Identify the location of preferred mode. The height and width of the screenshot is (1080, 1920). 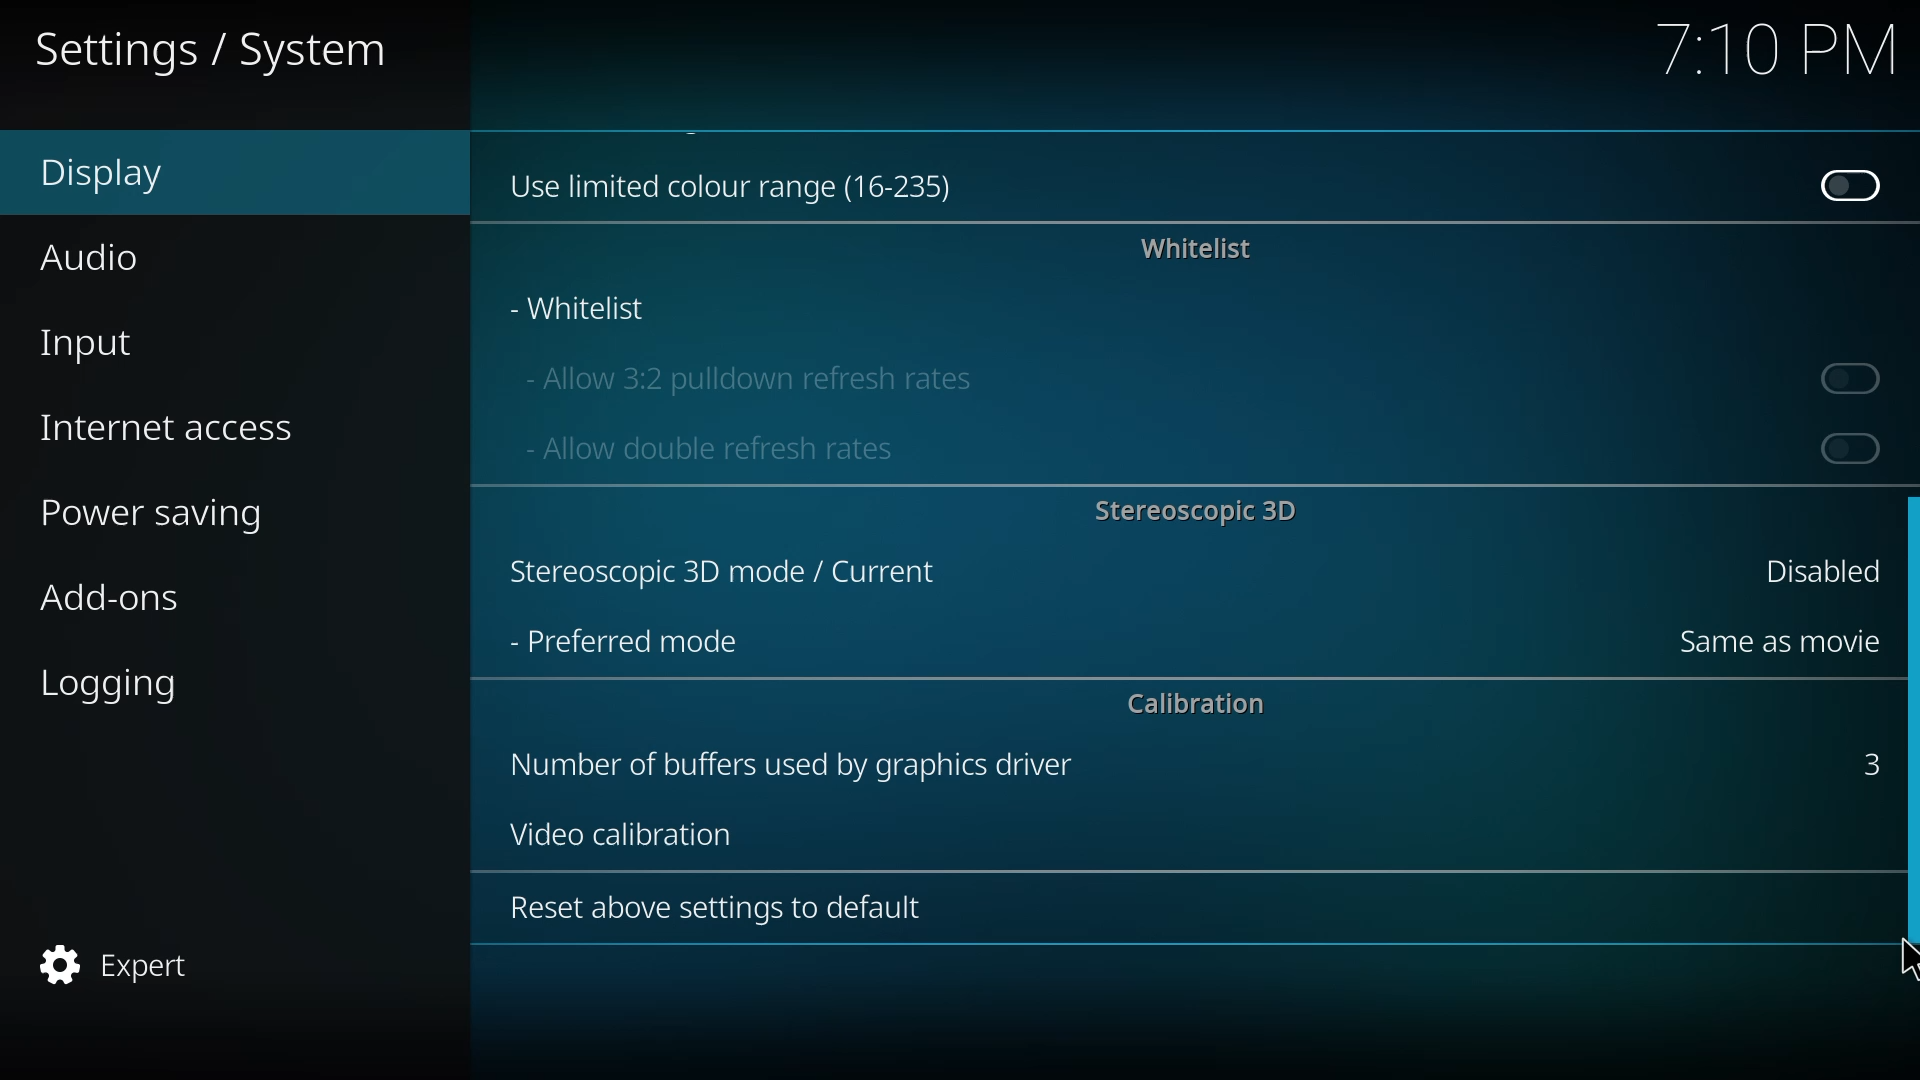
(624, 641).